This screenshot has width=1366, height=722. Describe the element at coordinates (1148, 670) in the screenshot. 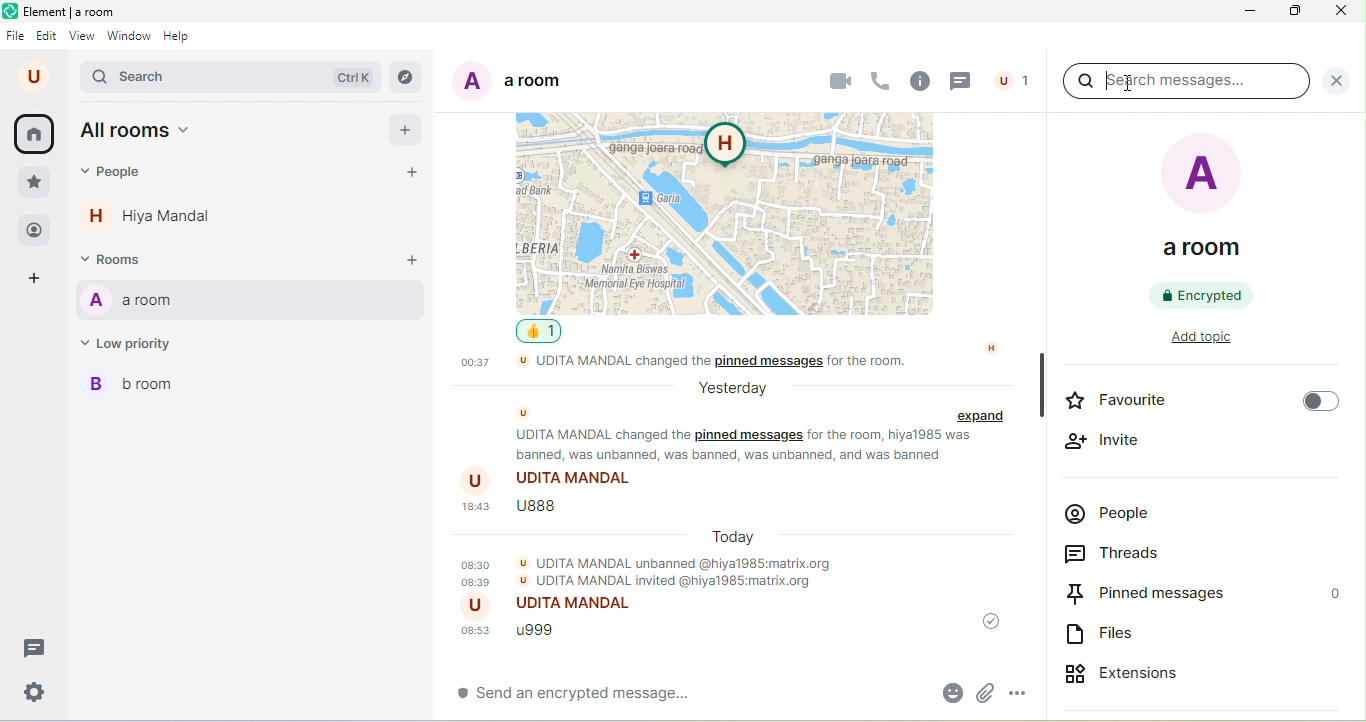

I see `extensions` at that location.